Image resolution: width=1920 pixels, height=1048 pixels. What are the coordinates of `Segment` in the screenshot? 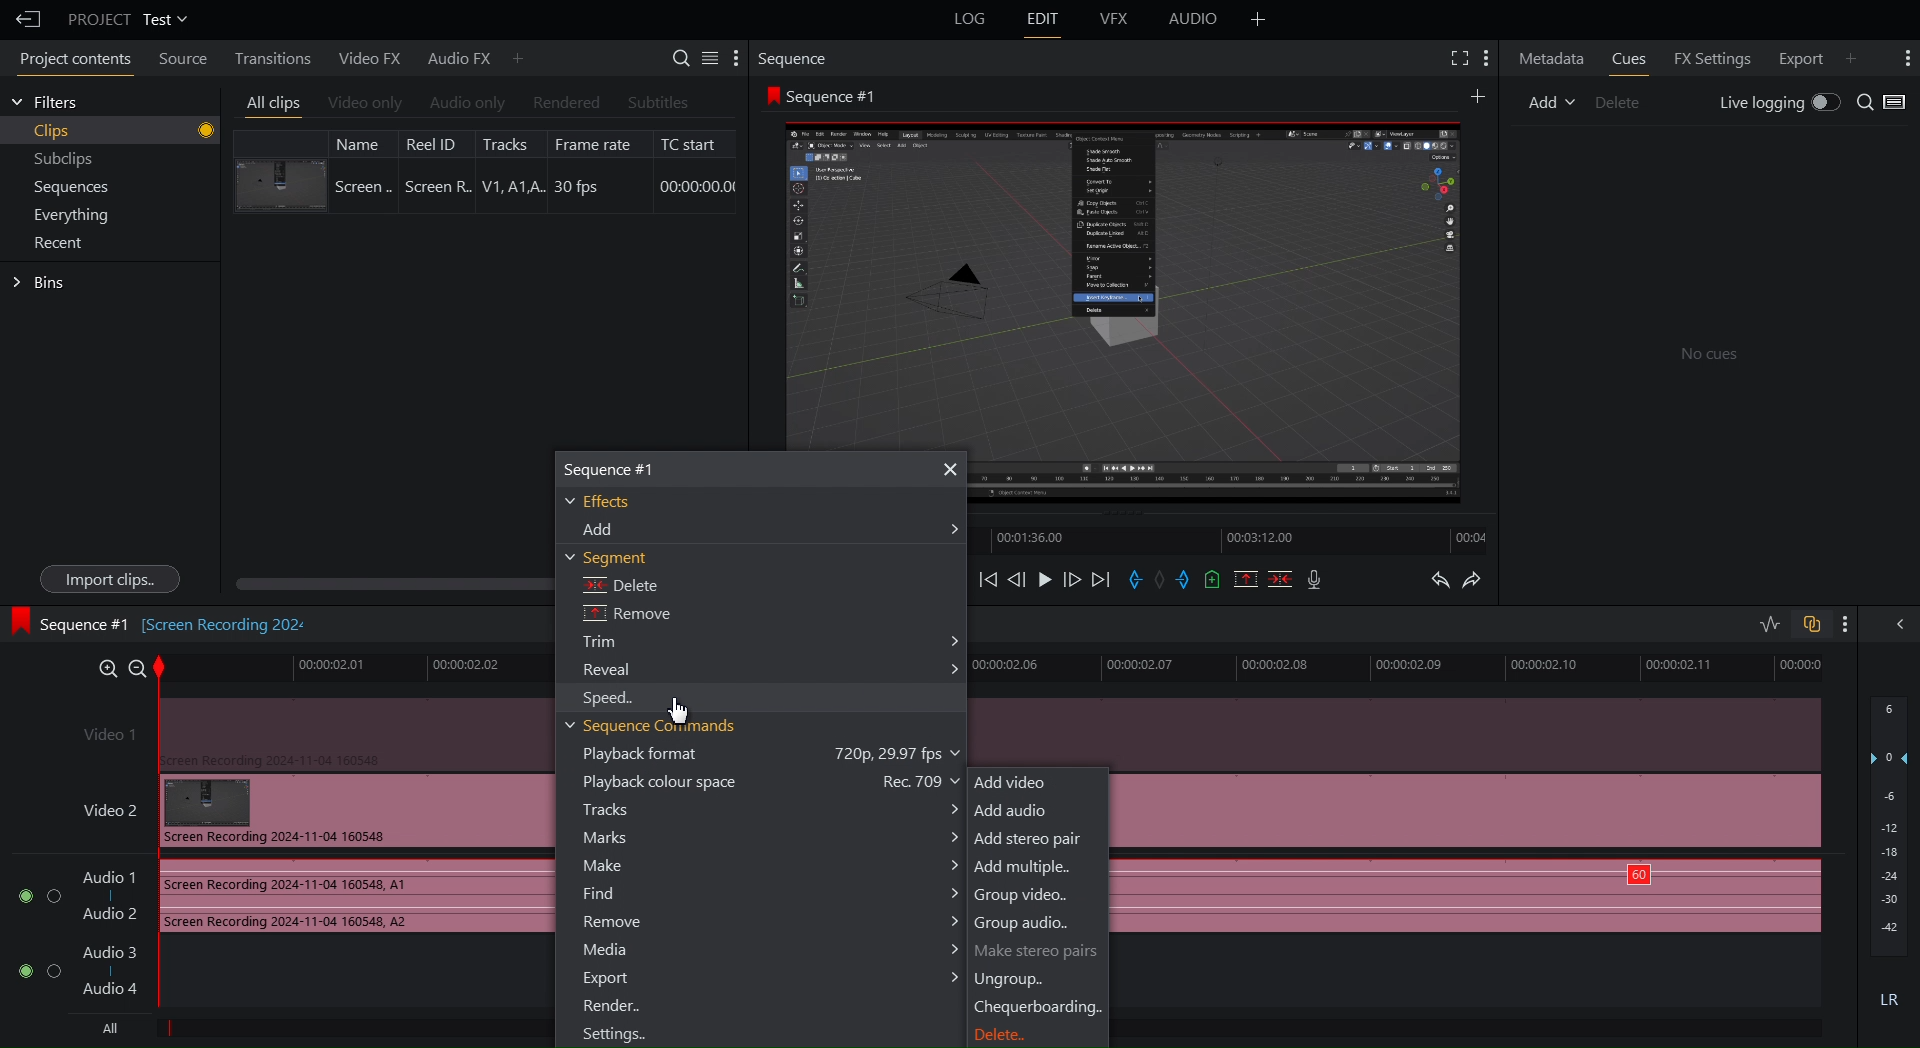 It's located at (611, 558).